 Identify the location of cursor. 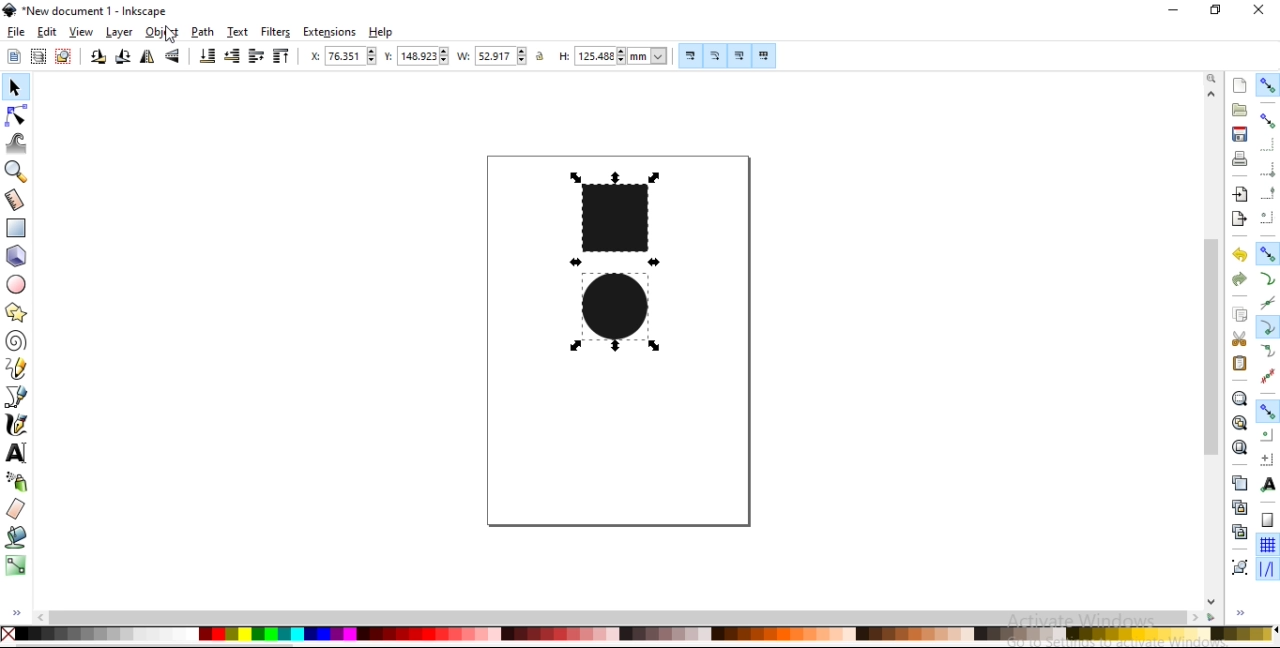
(170, 36).